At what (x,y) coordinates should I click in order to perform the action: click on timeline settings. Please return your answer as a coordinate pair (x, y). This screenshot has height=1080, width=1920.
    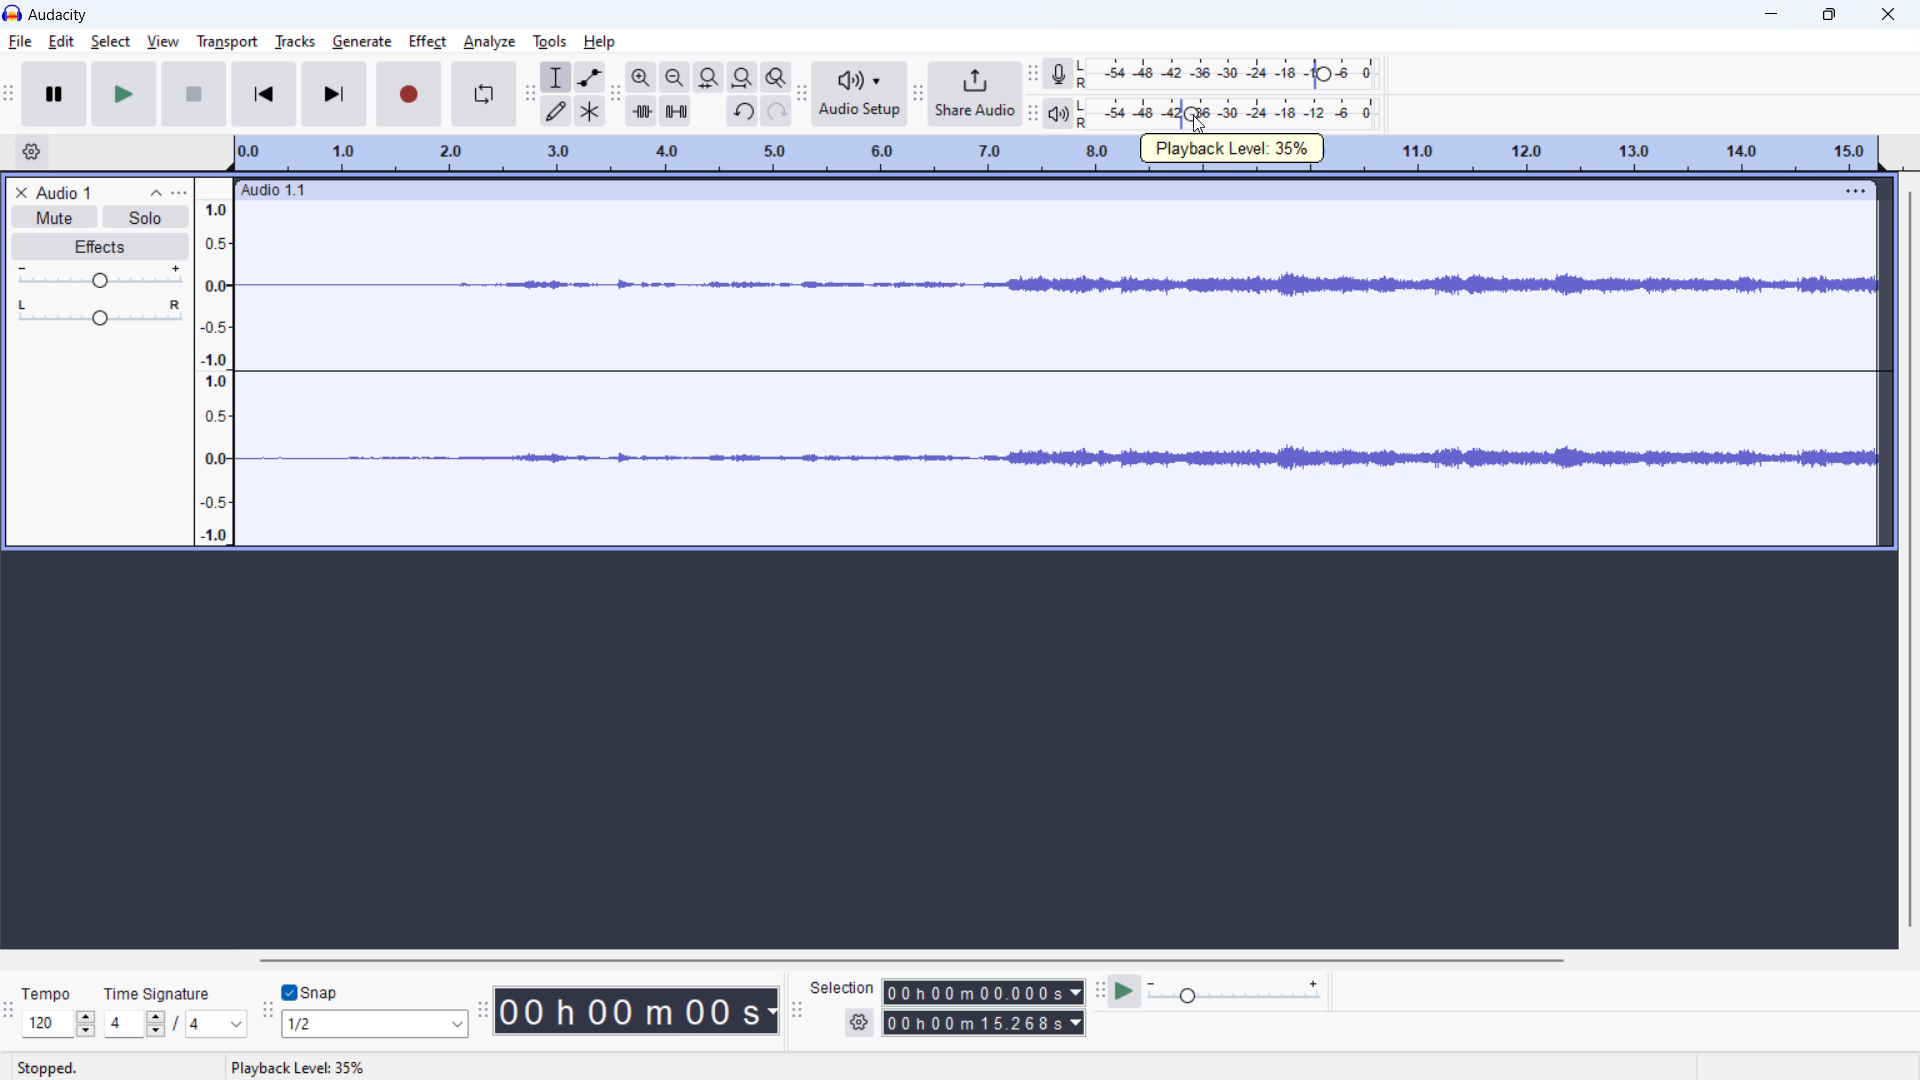
    Looking at the image, I should click on (29, 150).